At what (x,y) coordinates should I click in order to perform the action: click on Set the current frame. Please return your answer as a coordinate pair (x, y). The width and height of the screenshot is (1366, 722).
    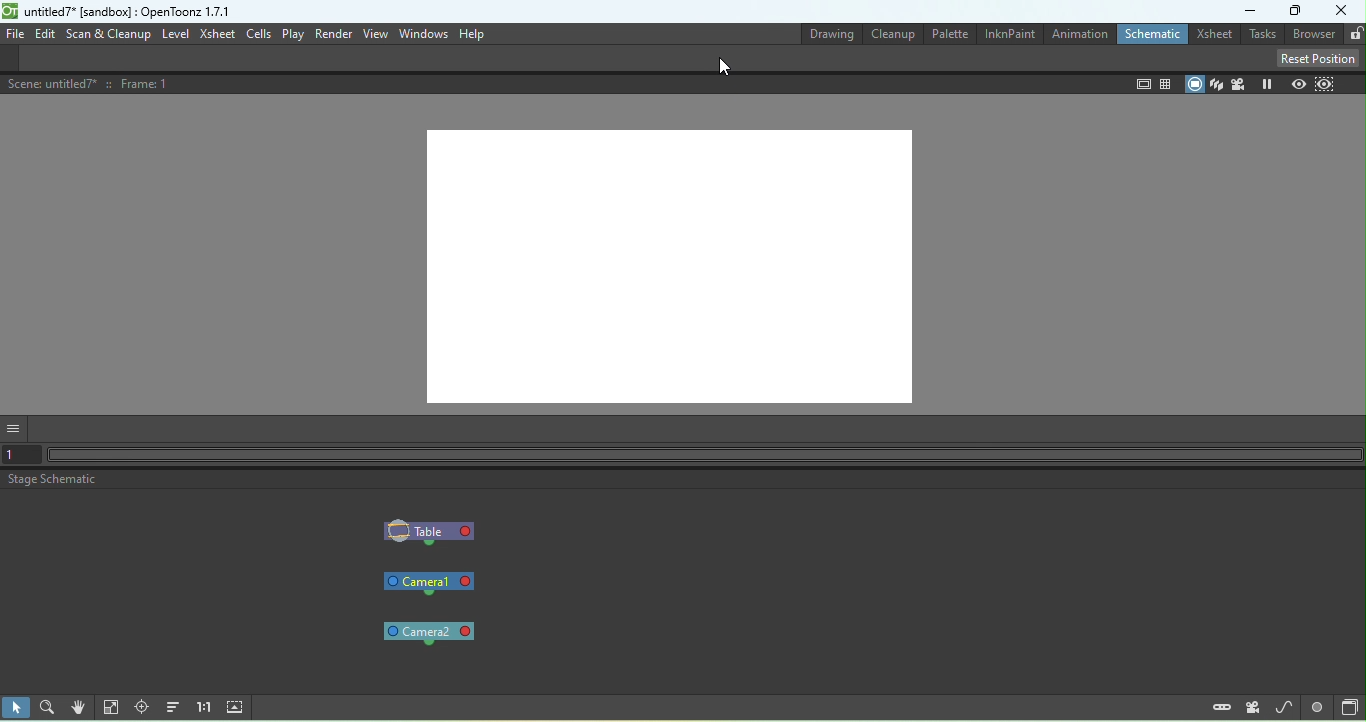
    Looking at the image, I should click on (20, 457).